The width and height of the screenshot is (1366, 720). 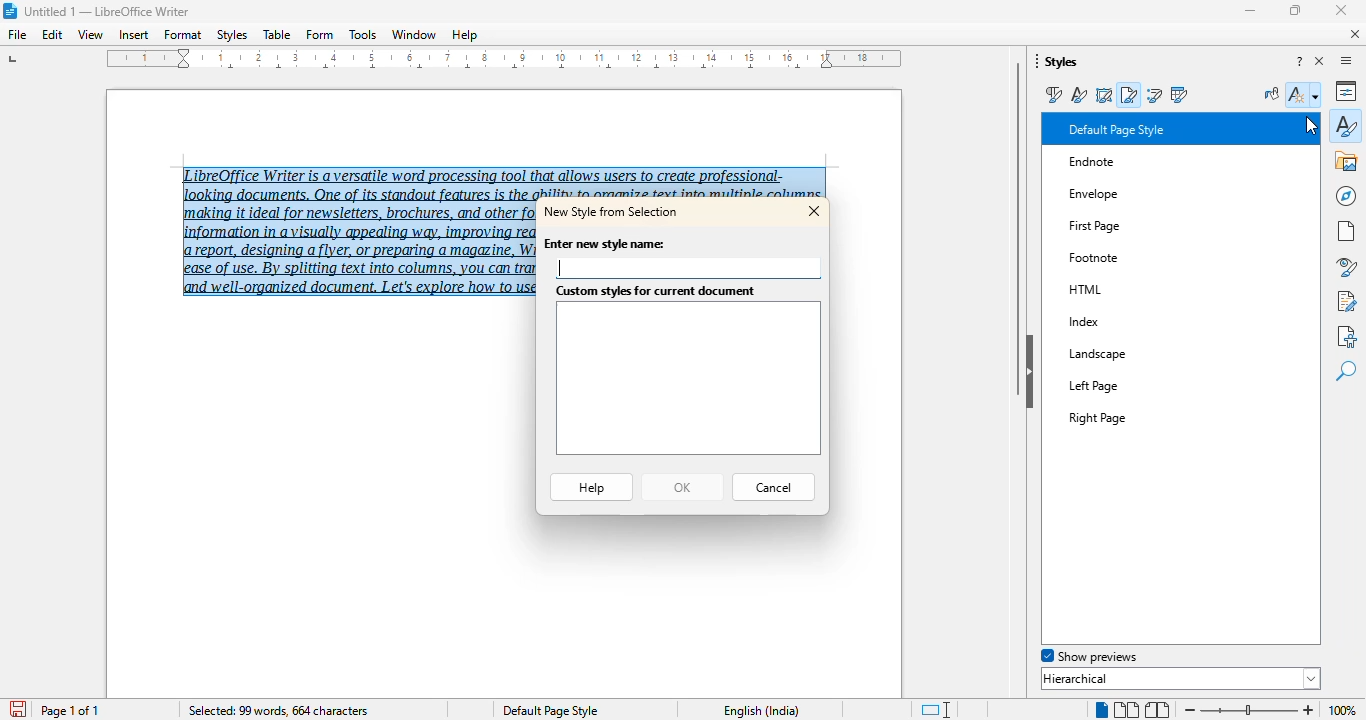 I want to click on styles, so click(x=1346, y=125).